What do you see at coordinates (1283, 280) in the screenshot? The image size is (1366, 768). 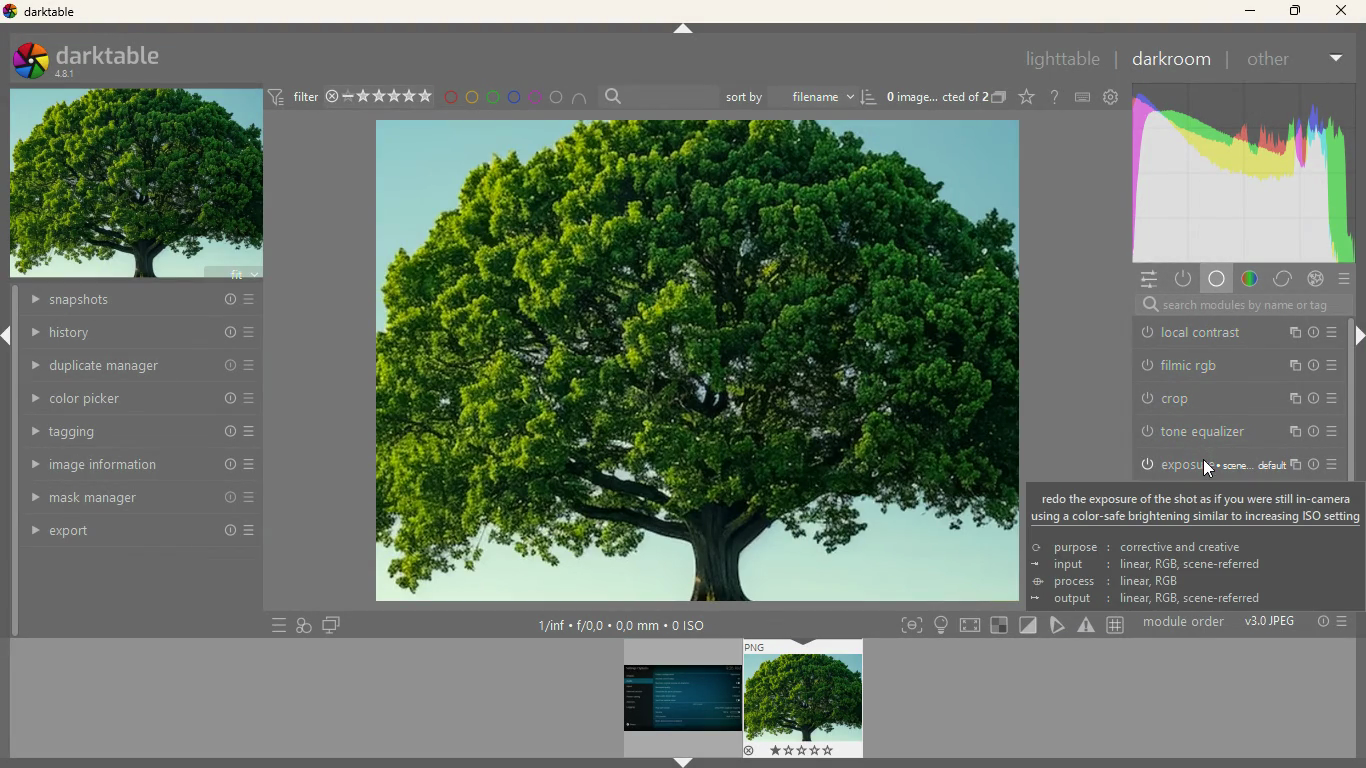 I see `change` at bounding box center [1283, 280].